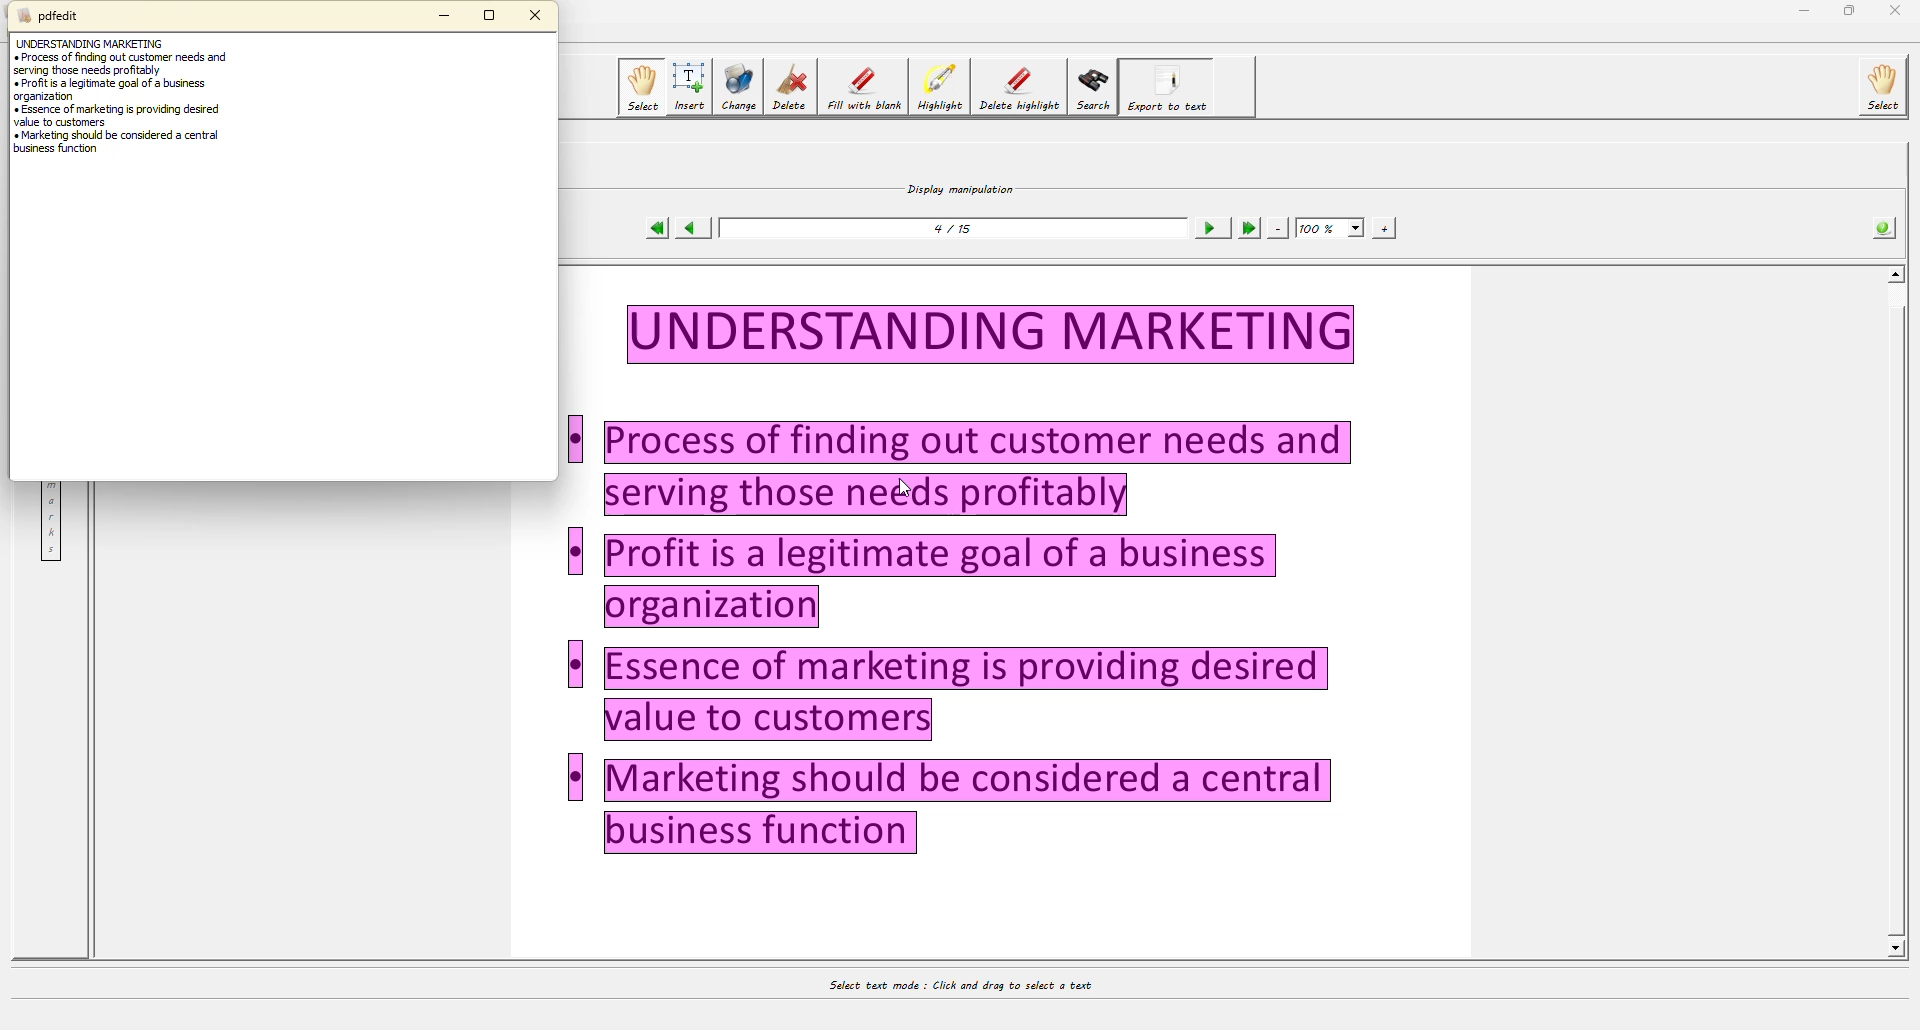 This screenshot has height=1030, width=1920. Describe the element at coordinates (1278, 228) in the screenshot. I see `zoom out` at that location.